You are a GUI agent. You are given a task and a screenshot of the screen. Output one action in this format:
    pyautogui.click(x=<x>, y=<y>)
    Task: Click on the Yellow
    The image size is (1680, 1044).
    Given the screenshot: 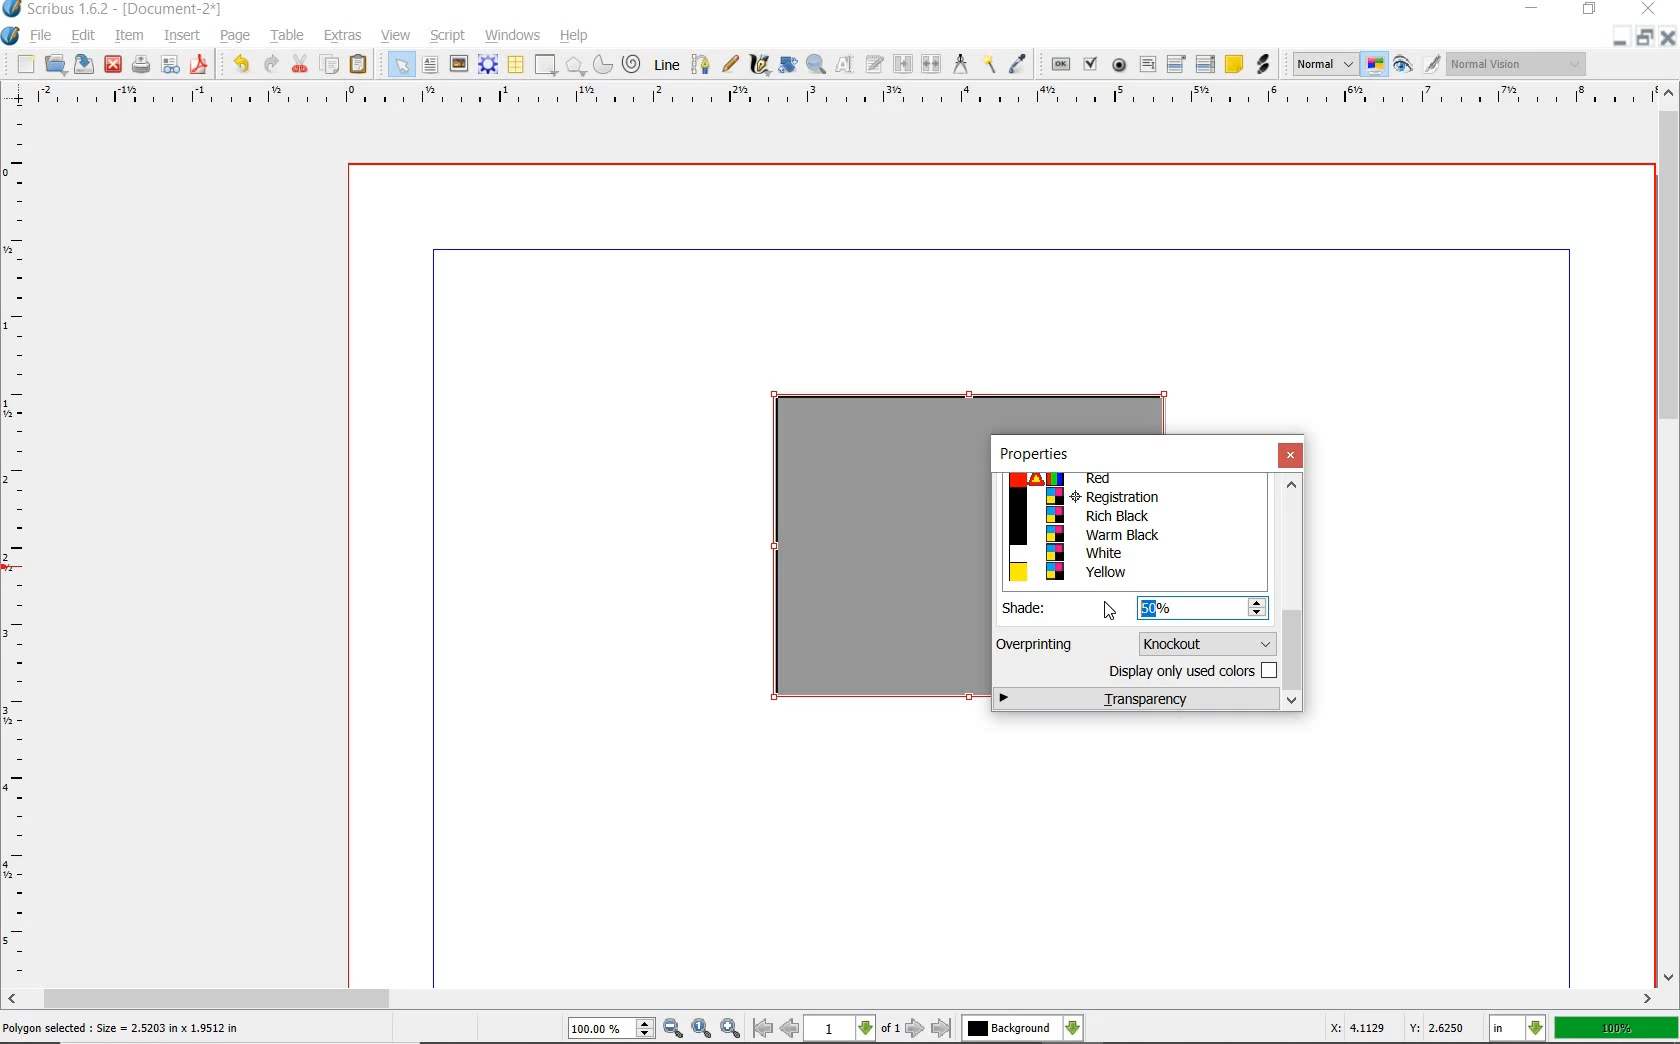 What is the action you would take?
    pyautogui.click(x=1132, y=573)
    